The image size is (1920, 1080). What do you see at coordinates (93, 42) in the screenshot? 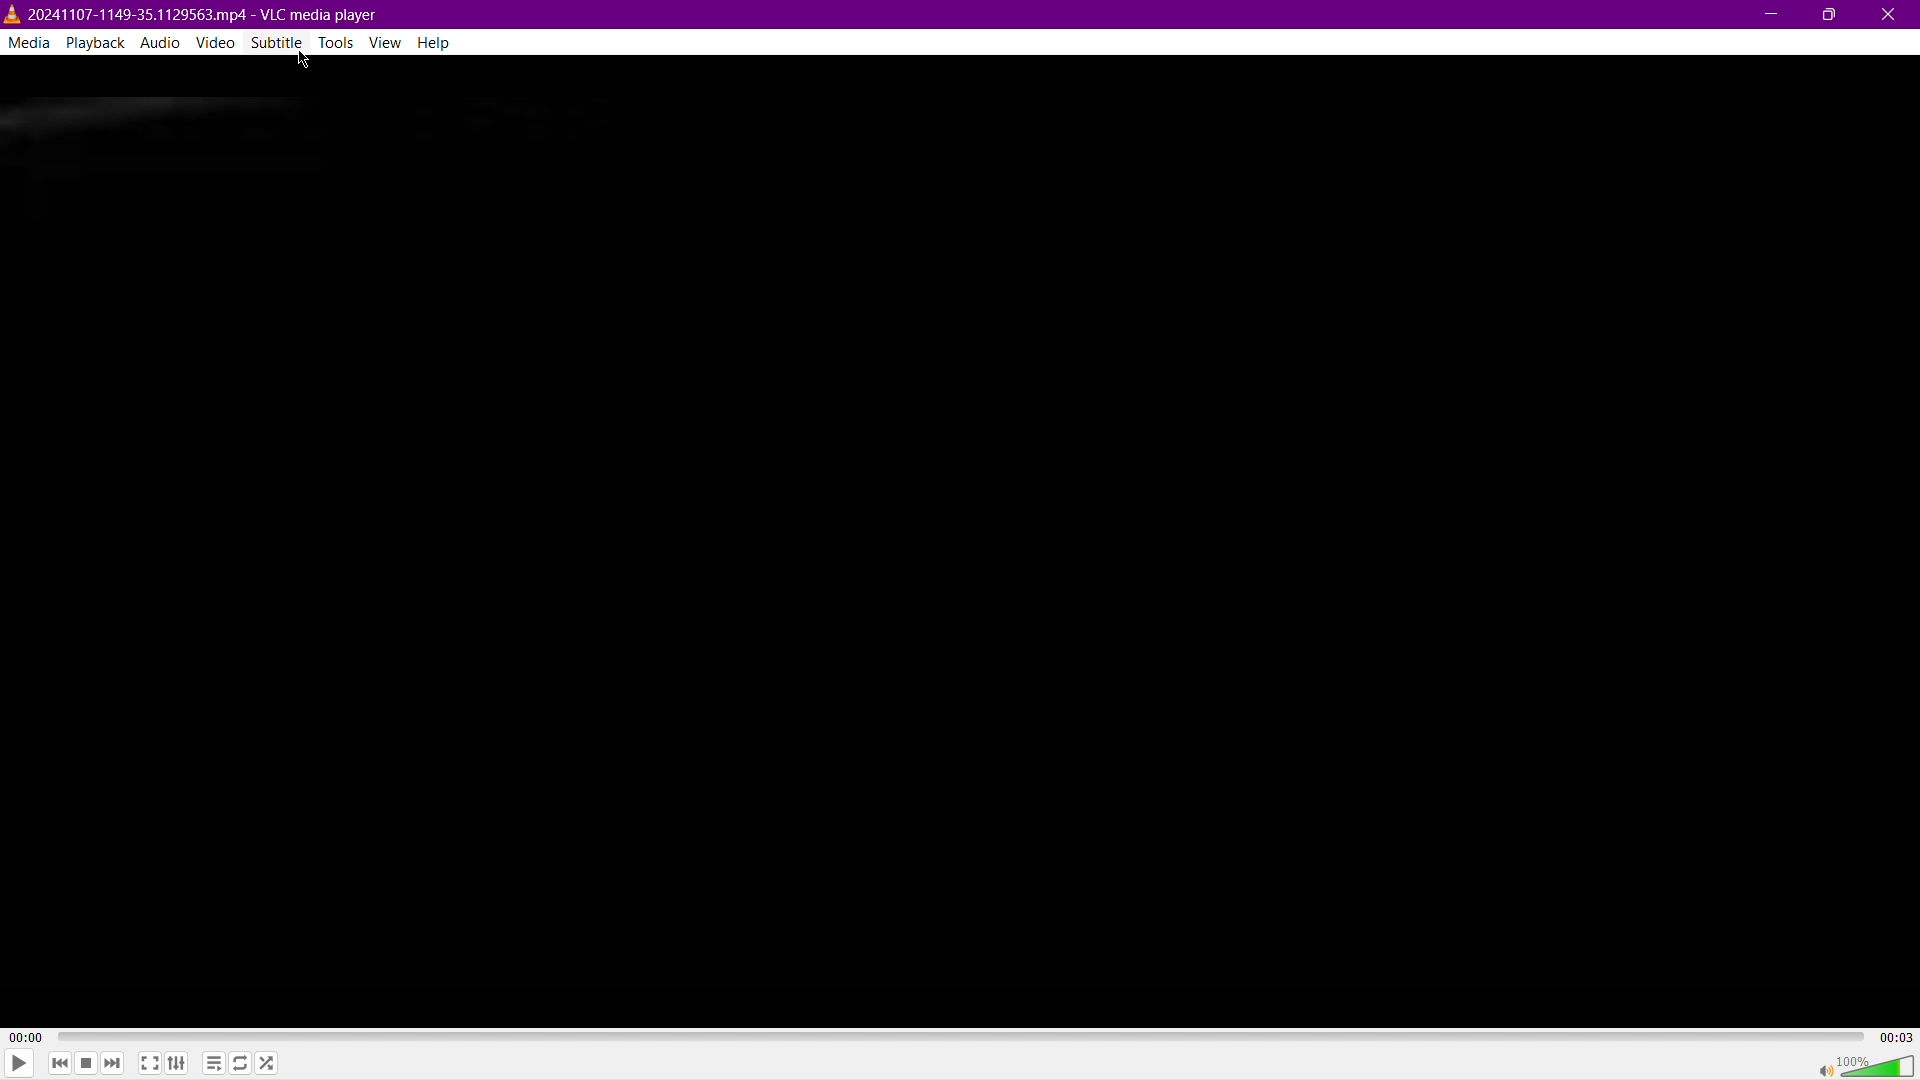
I see `Playback` at bounding box center [93, 42].